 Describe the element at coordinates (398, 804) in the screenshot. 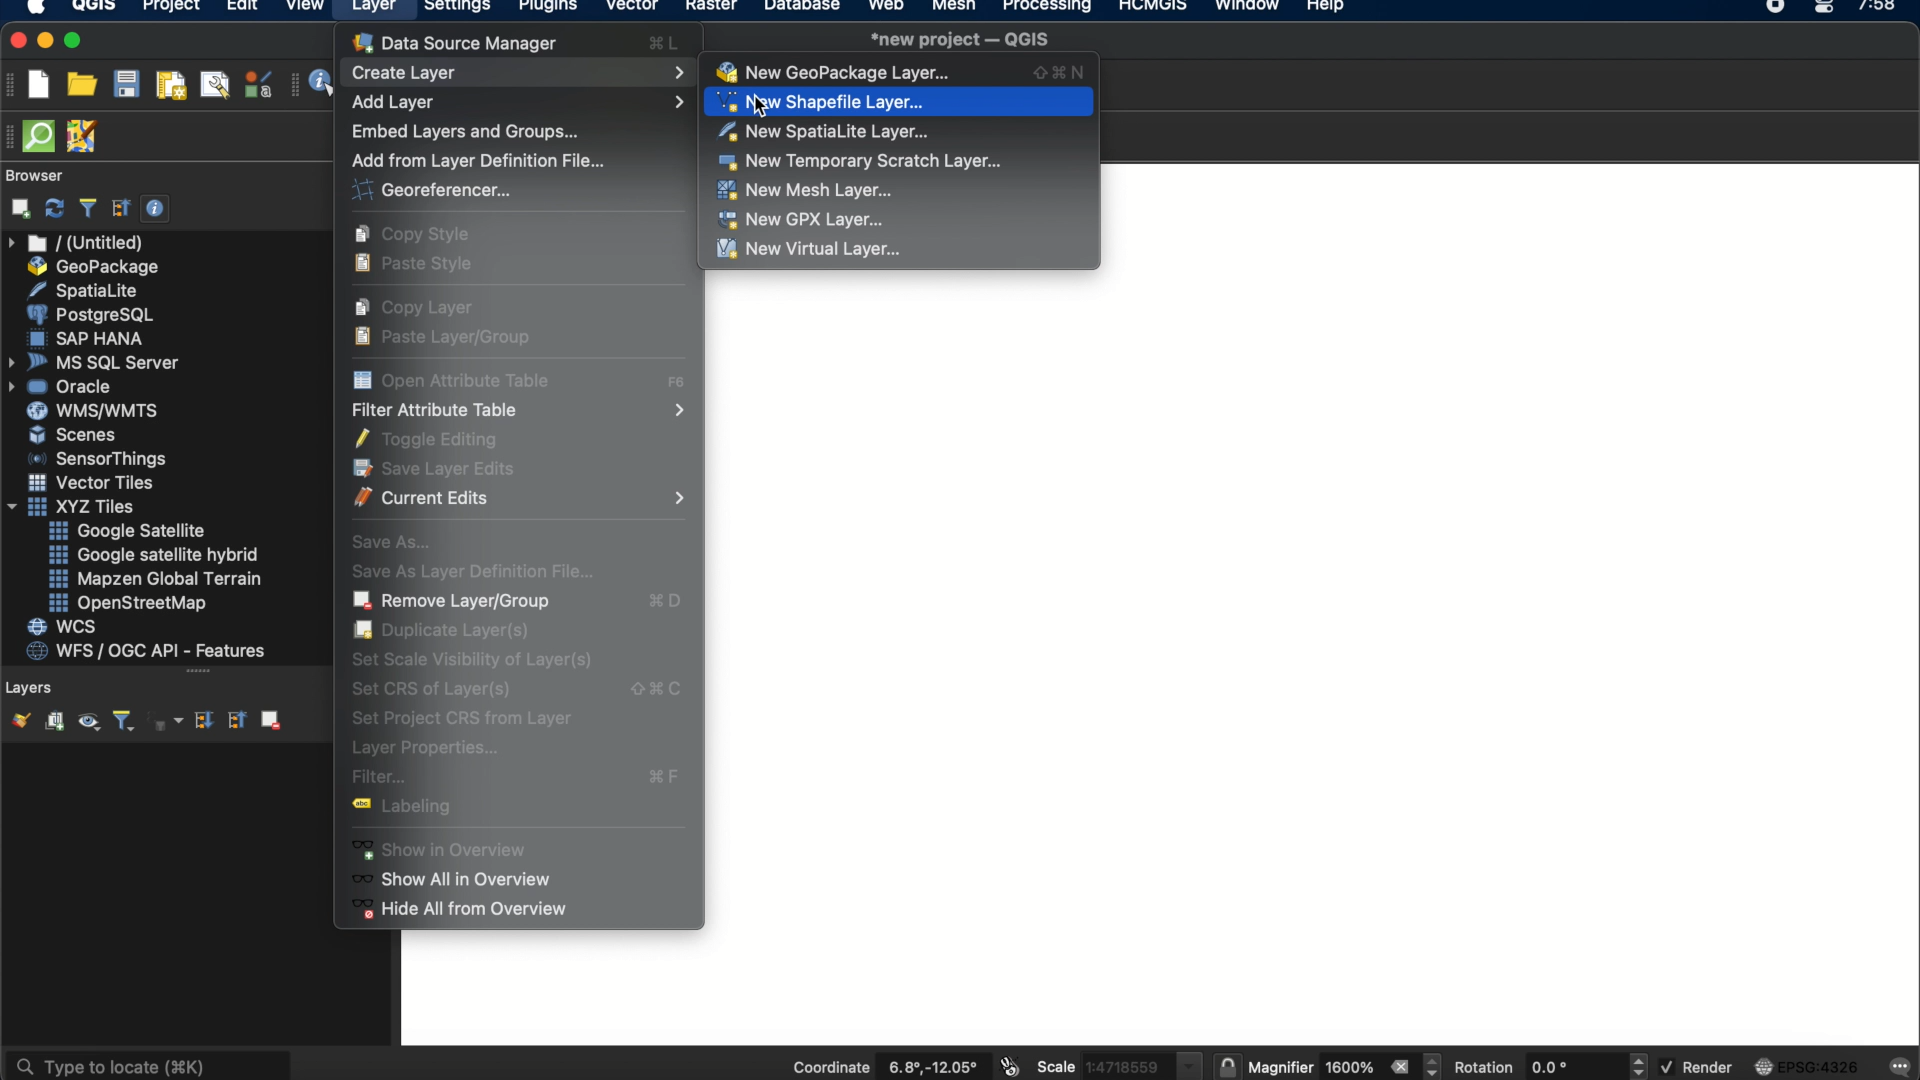

I see `labelling` at that location.